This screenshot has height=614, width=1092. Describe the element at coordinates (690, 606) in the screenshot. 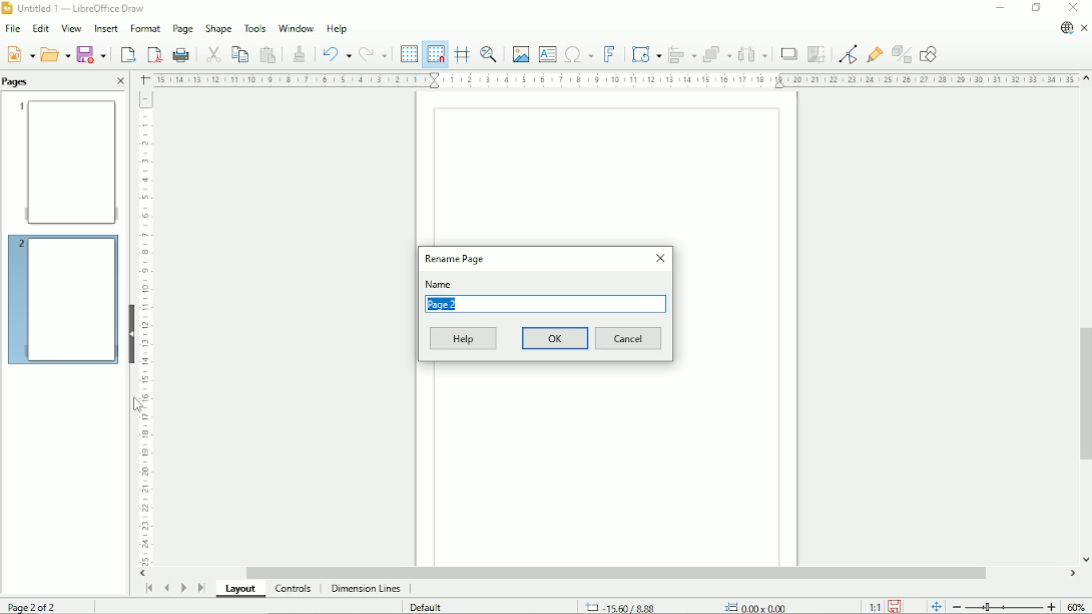

I see `Cursor position` at that location.